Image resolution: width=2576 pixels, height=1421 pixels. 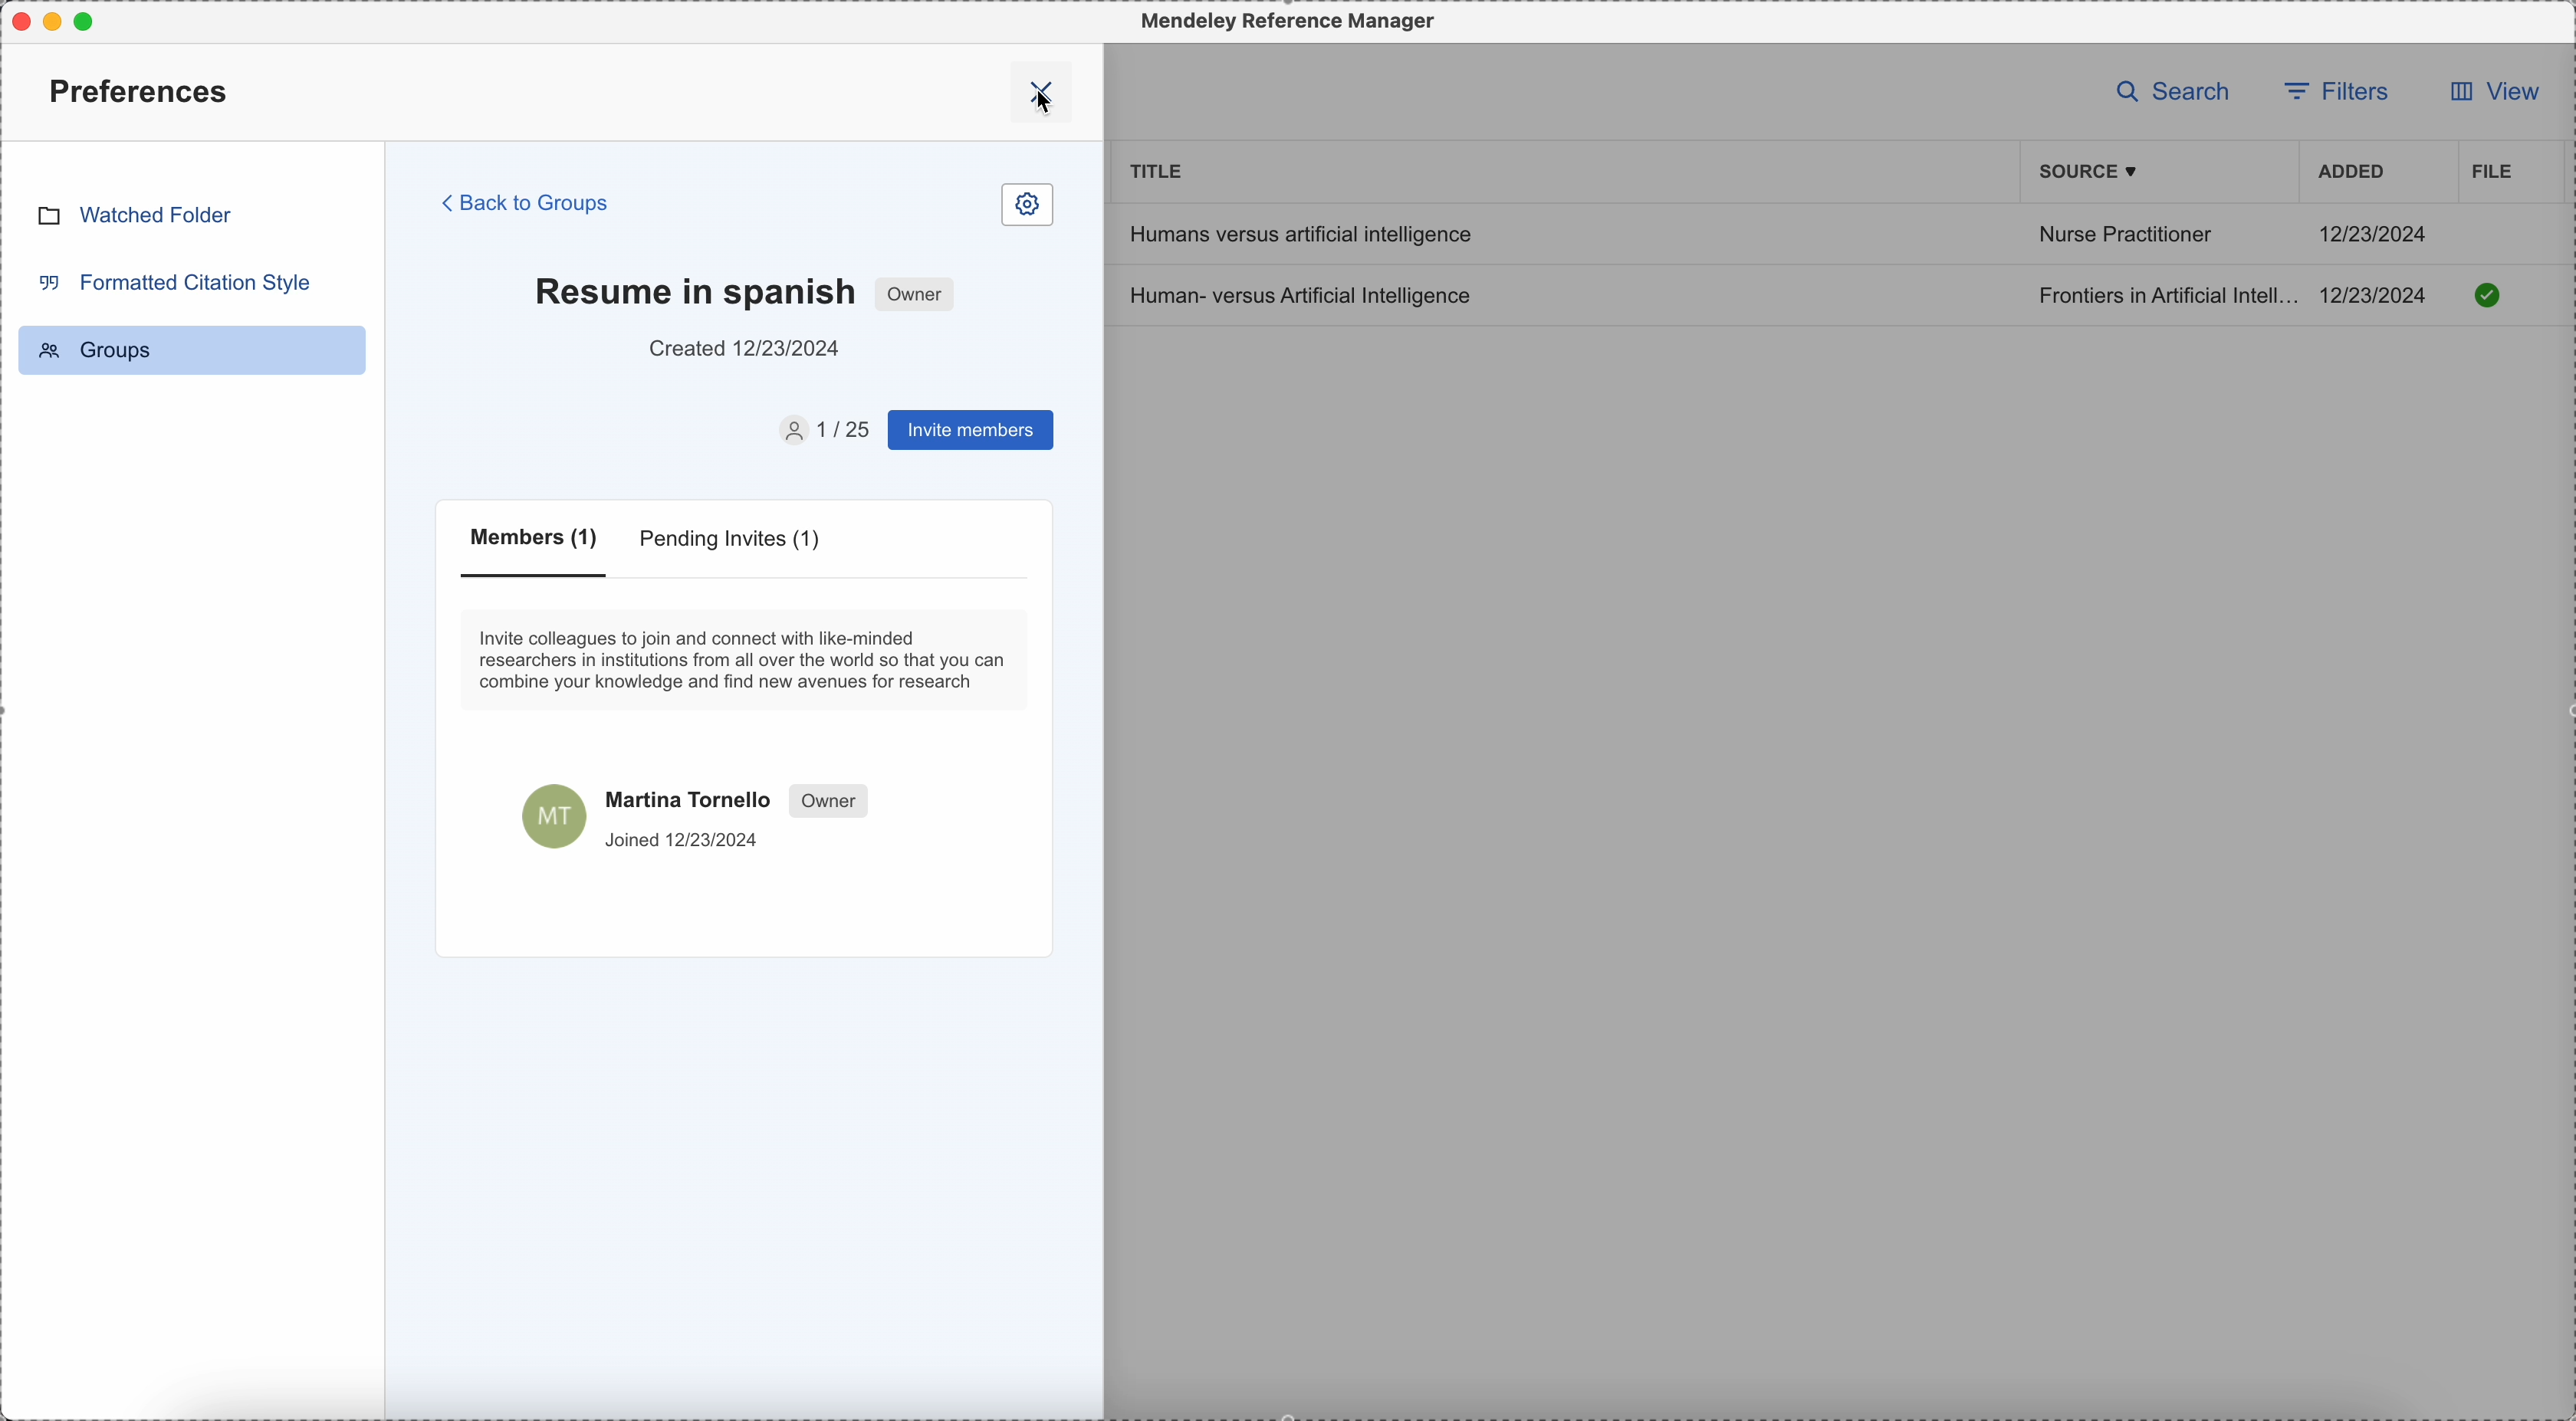 I want to click on resume in spanish, so click(x=694, y=289).